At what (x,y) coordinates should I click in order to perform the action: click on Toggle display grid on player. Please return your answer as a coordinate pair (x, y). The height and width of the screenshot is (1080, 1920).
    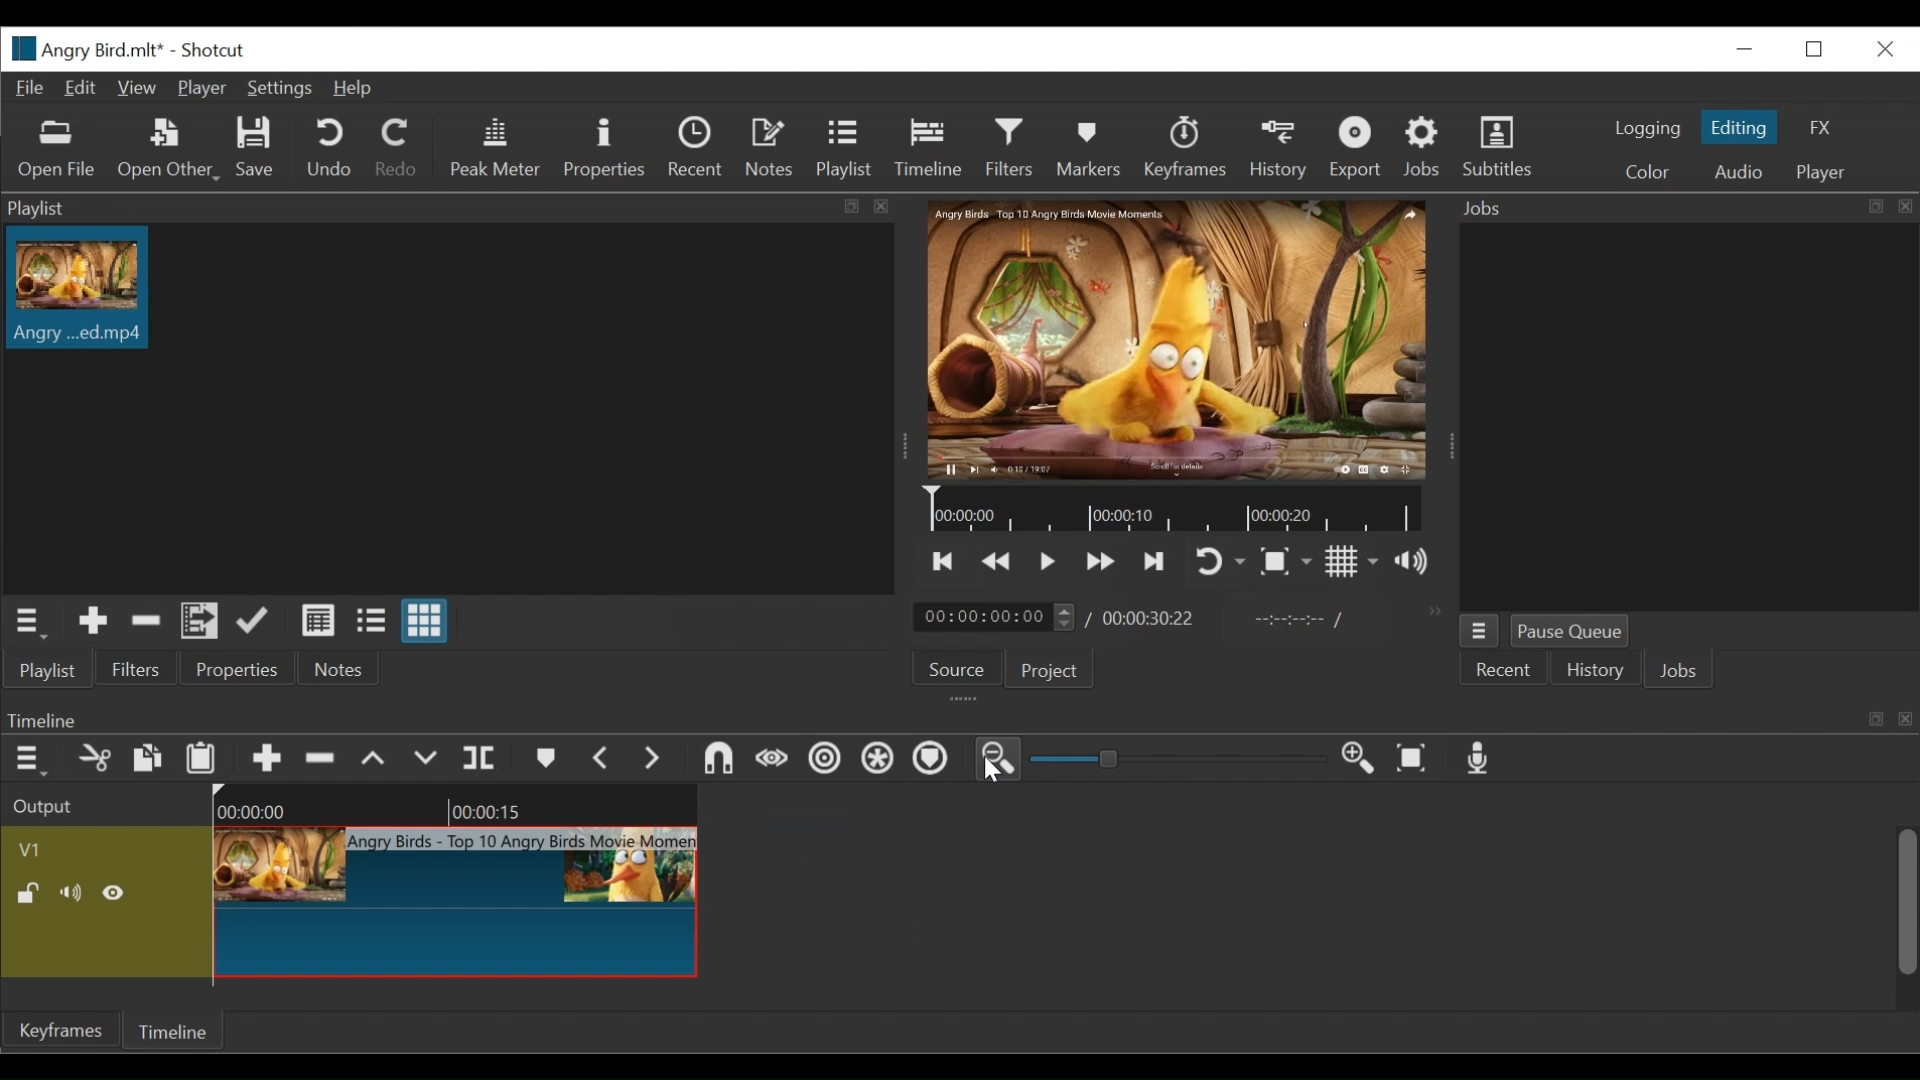
    Looking at the image, I should click on (1353, 560).